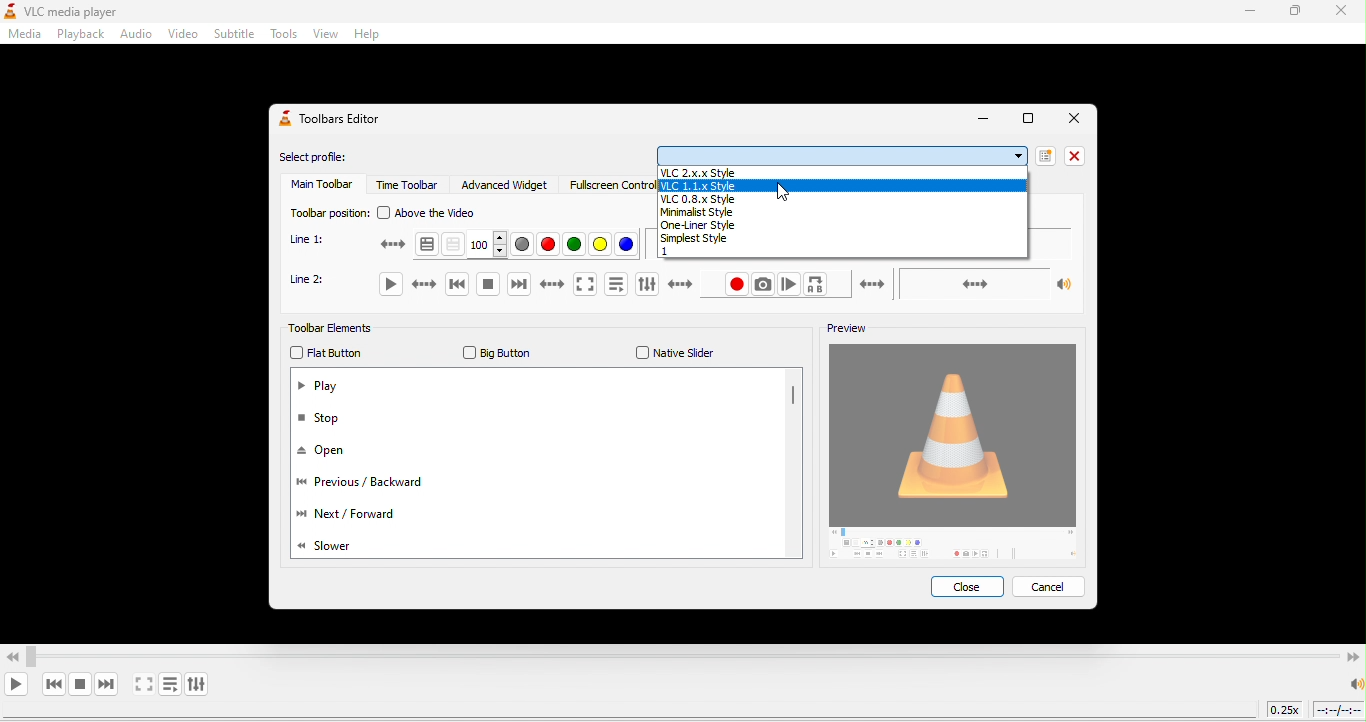 This screenshot has height=722, width=1366. What do you see at coordinates (521, 245) in the screenshot?
I see `grey` at bounding box center [521, 245].